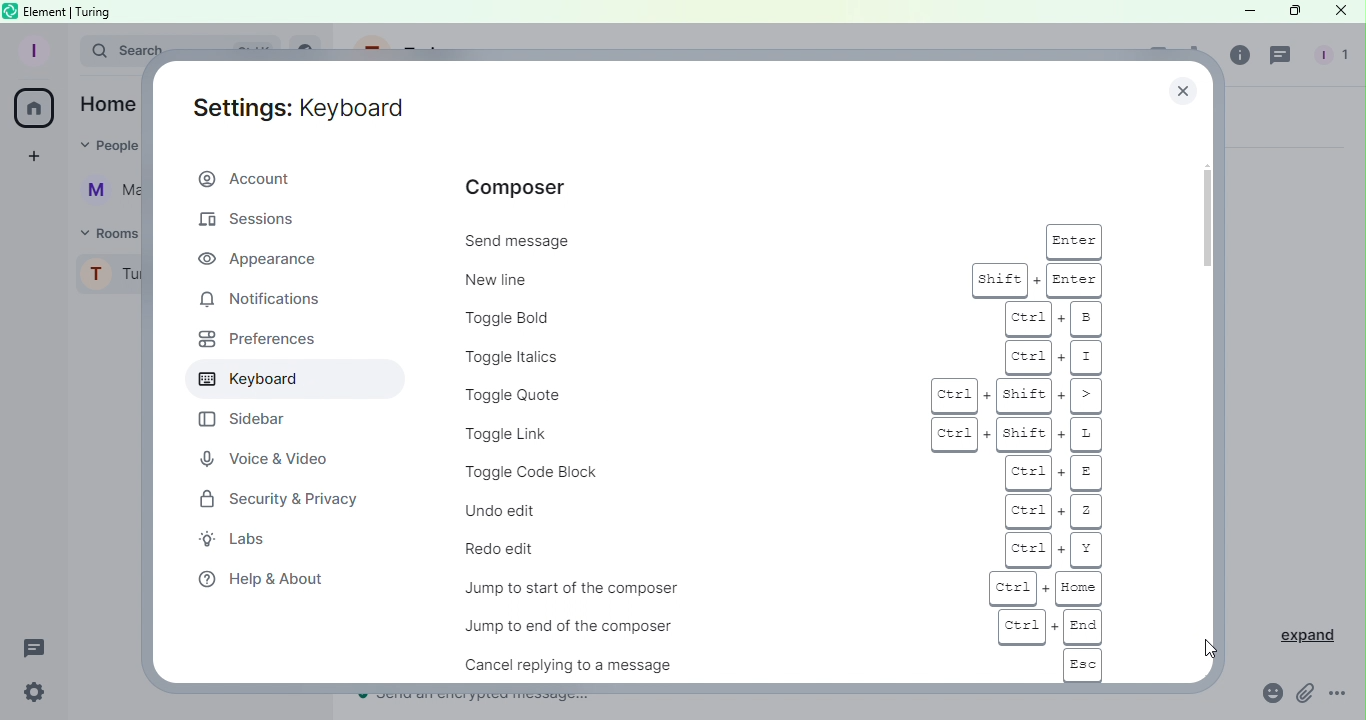 The image size is (1366, 720). What do you see at coordinates (649, 471) in the screenshot?
I see `Toggle code block` at bounding box center [649, 471].